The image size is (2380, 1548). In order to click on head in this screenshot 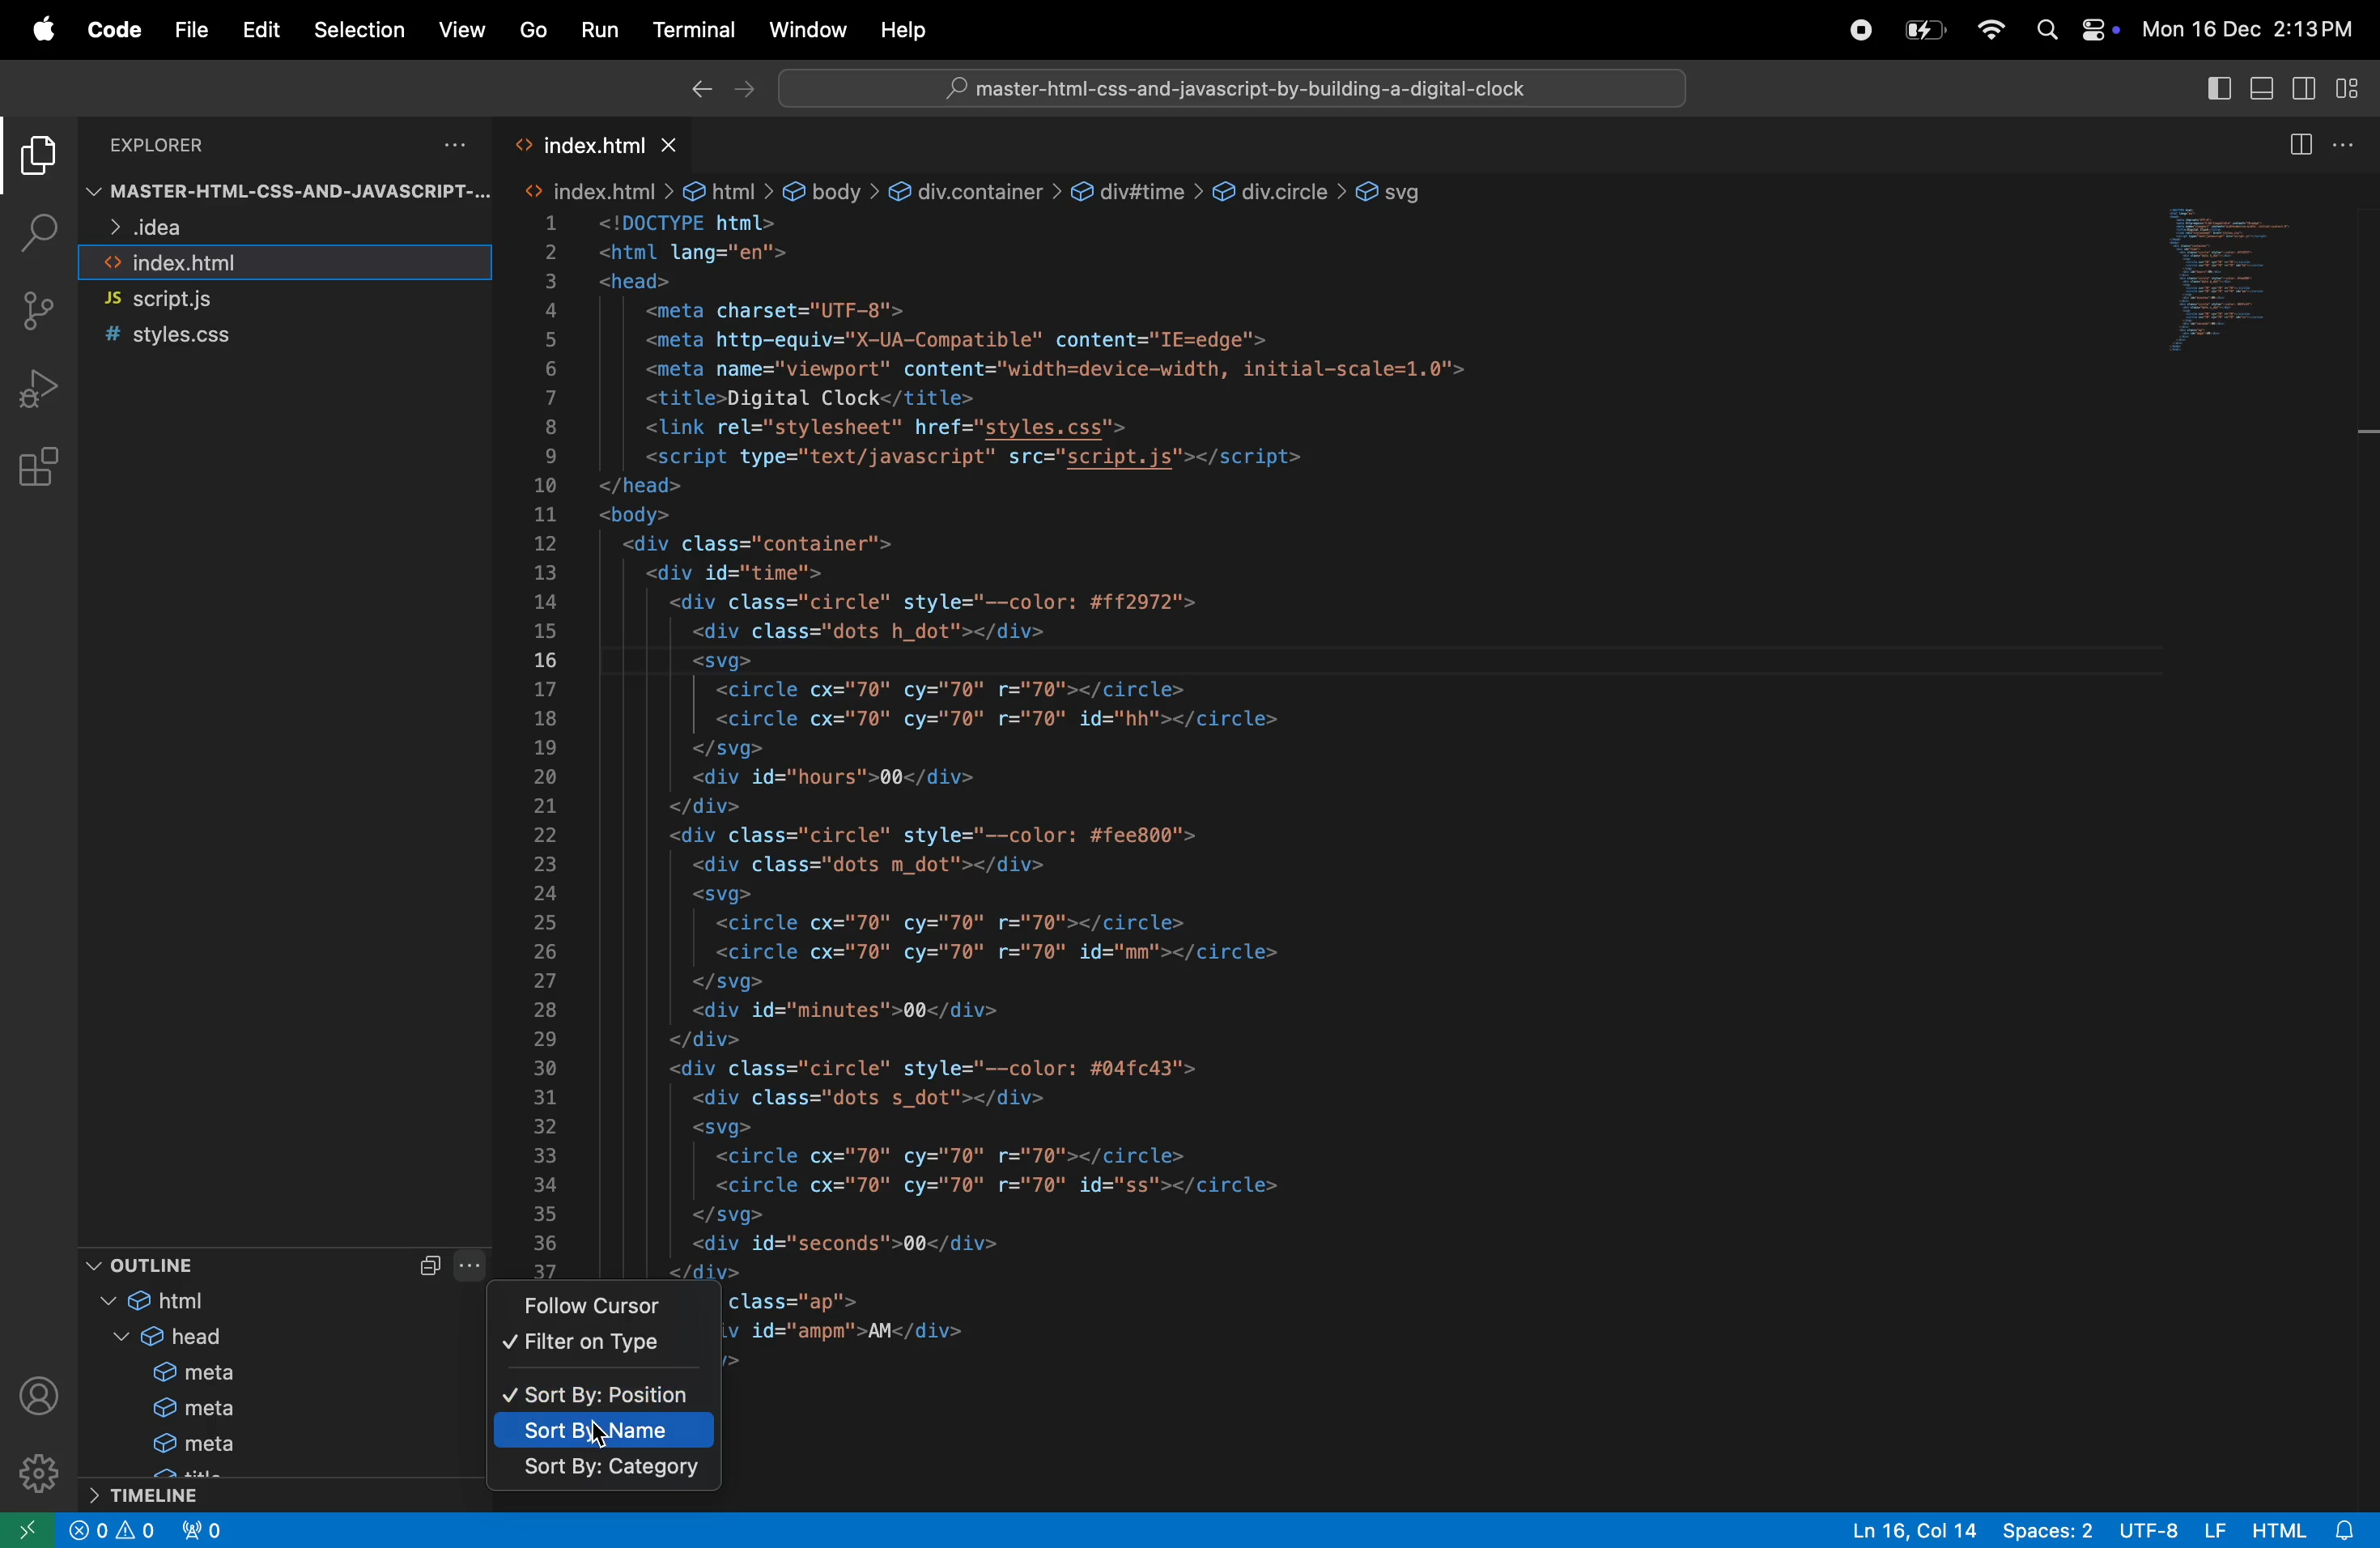, I will do `click(282, 1337)`.